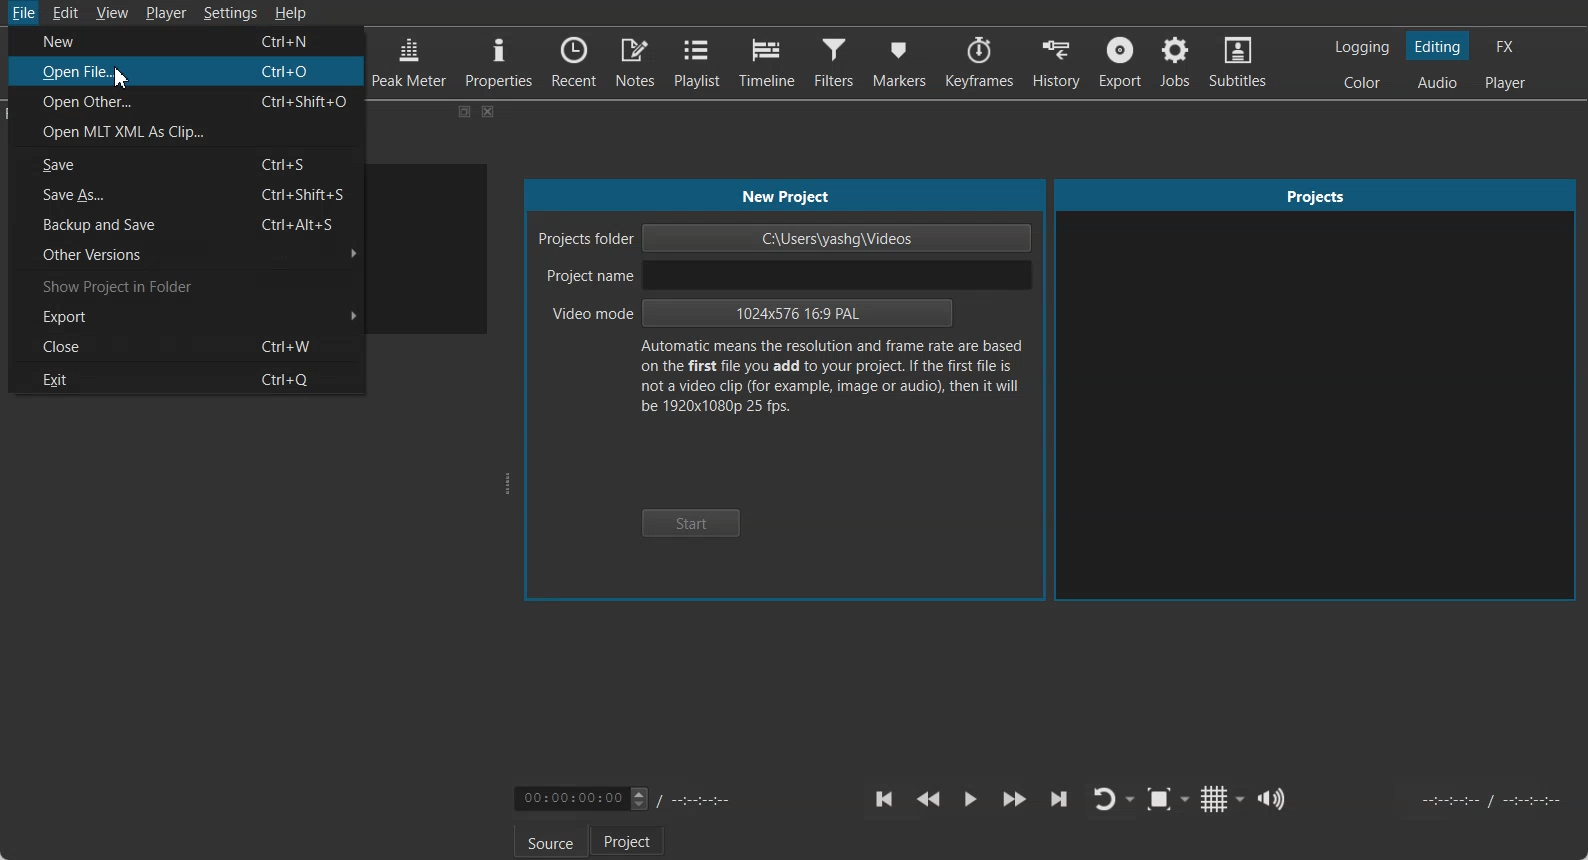  What do you see at coordinates (1363, 47) in the screenshot?
I see `Switch to the Logging layout` at bounding box center [1363, 47].